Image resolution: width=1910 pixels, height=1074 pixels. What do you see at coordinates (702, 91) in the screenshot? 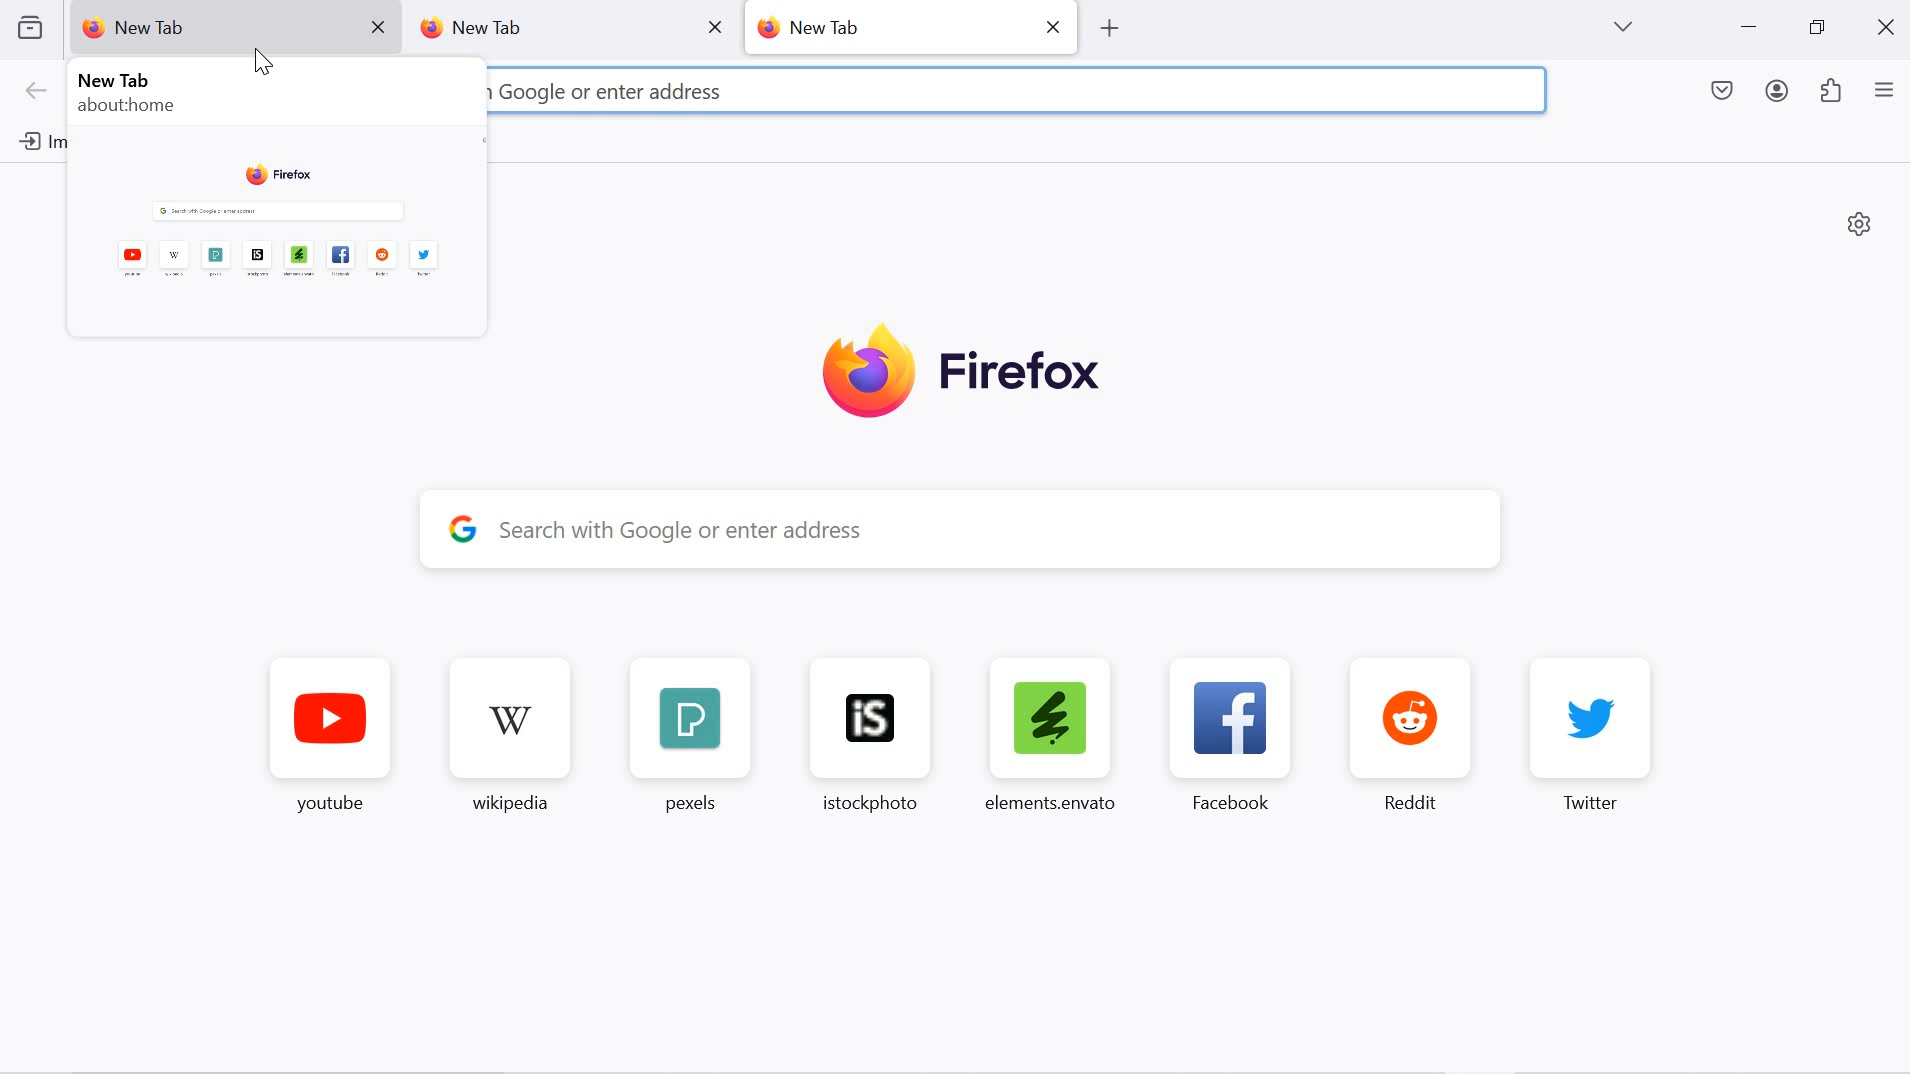
I see `3 kearch with Google or enter address` at bounding box center [702, 91].